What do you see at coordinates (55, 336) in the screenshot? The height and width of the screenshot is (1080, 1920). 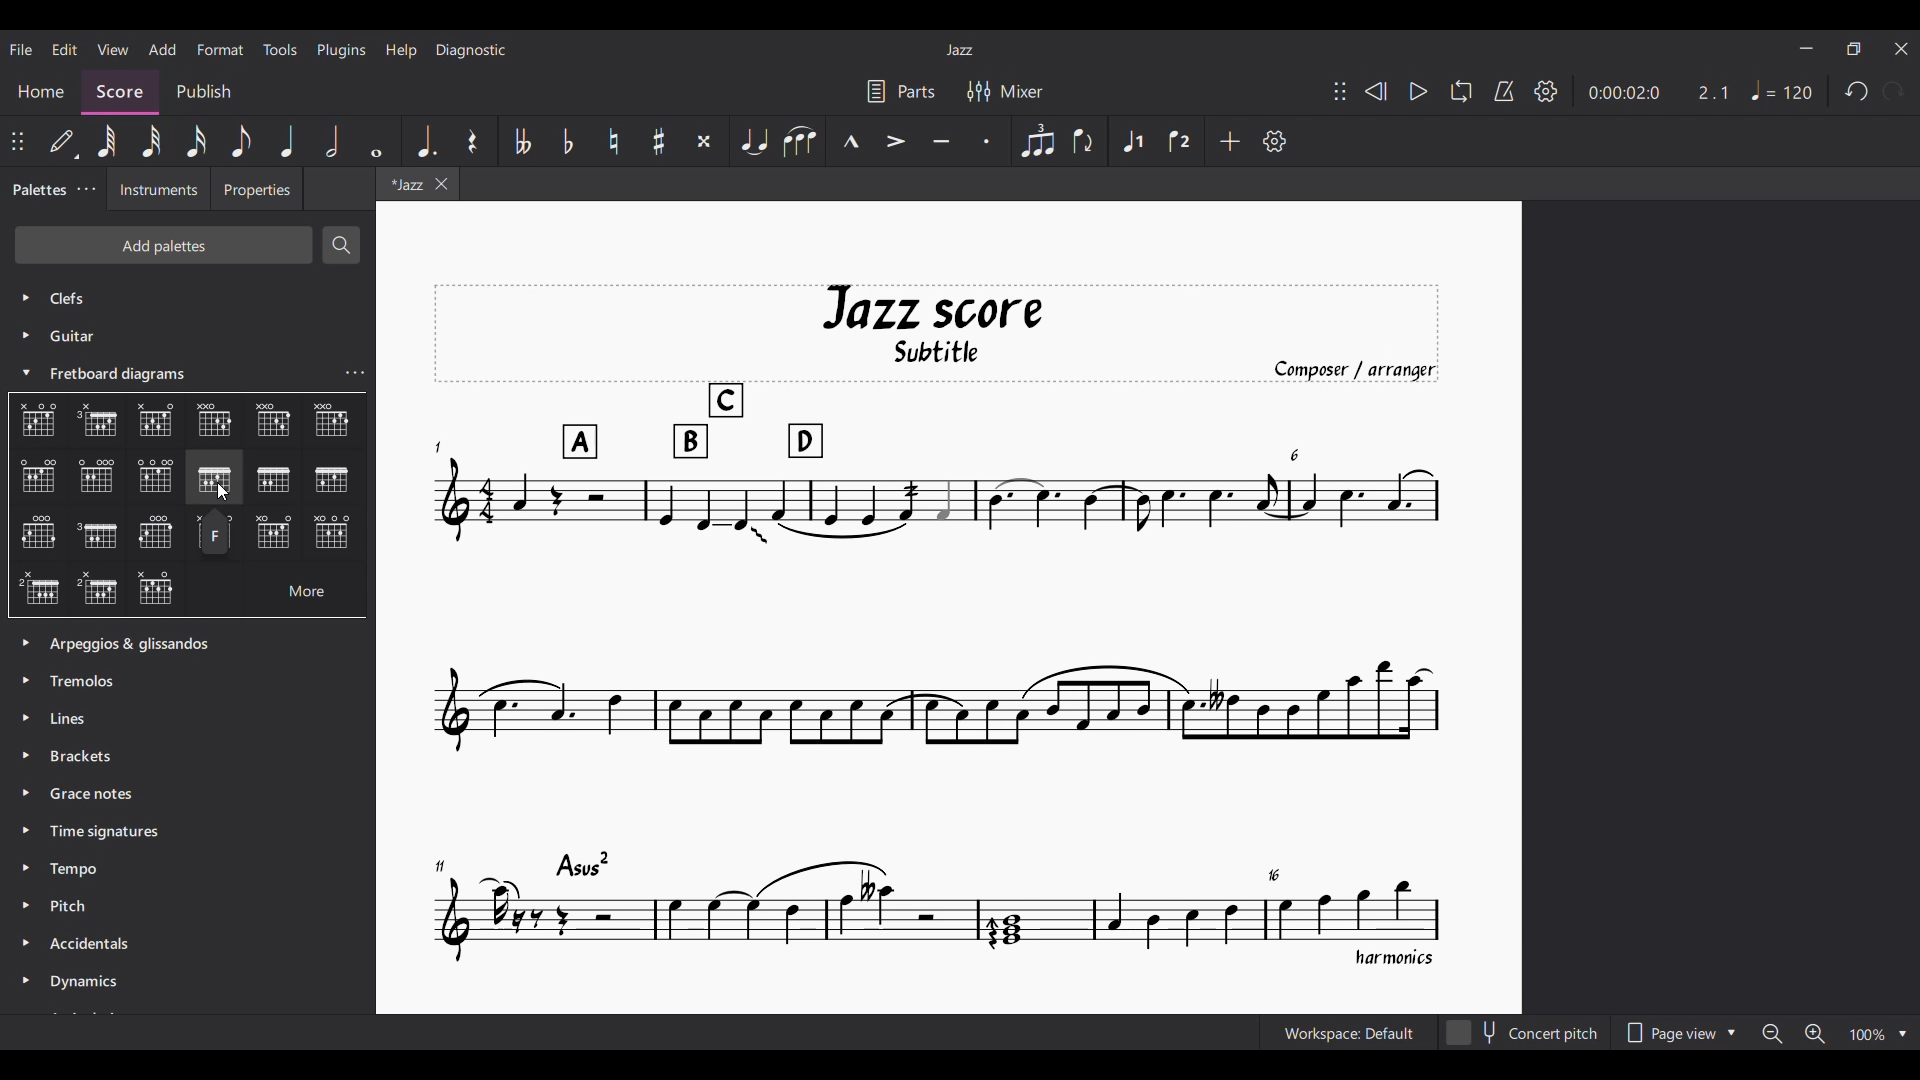 I see `Guitar` at bounding box center [55, 336].